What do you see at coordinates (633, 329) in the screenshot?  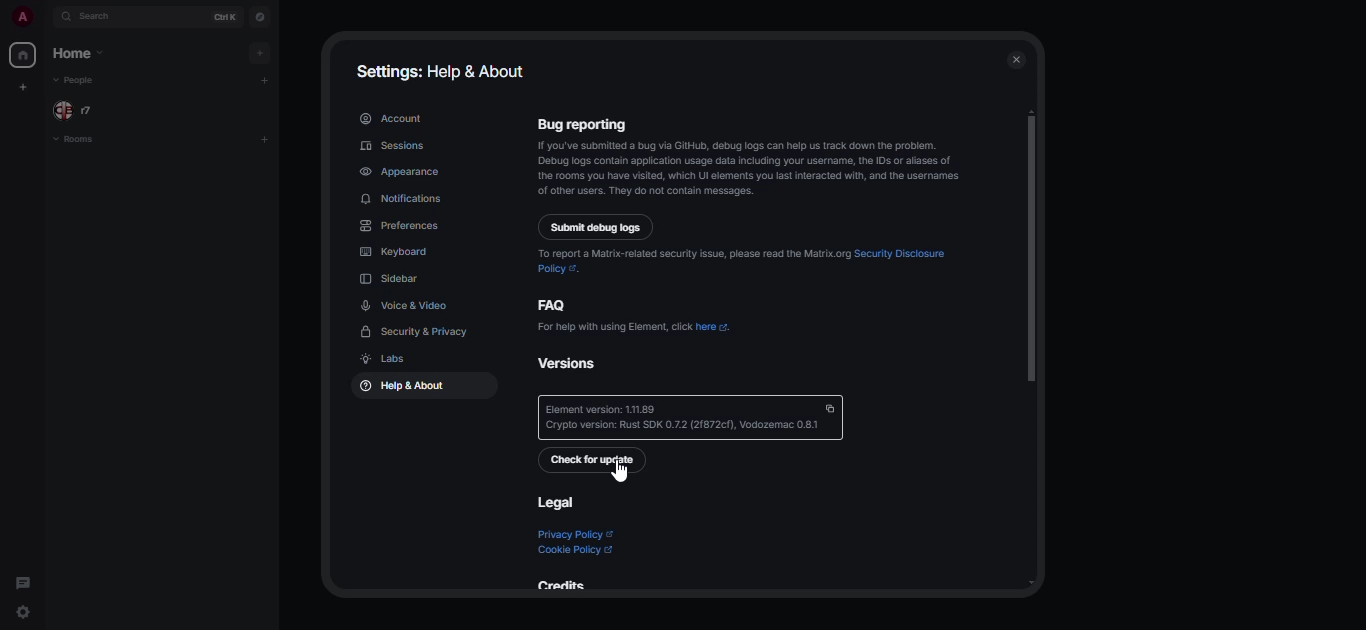 I see `For help with using Element, click here` at bounding box center [633, 329].